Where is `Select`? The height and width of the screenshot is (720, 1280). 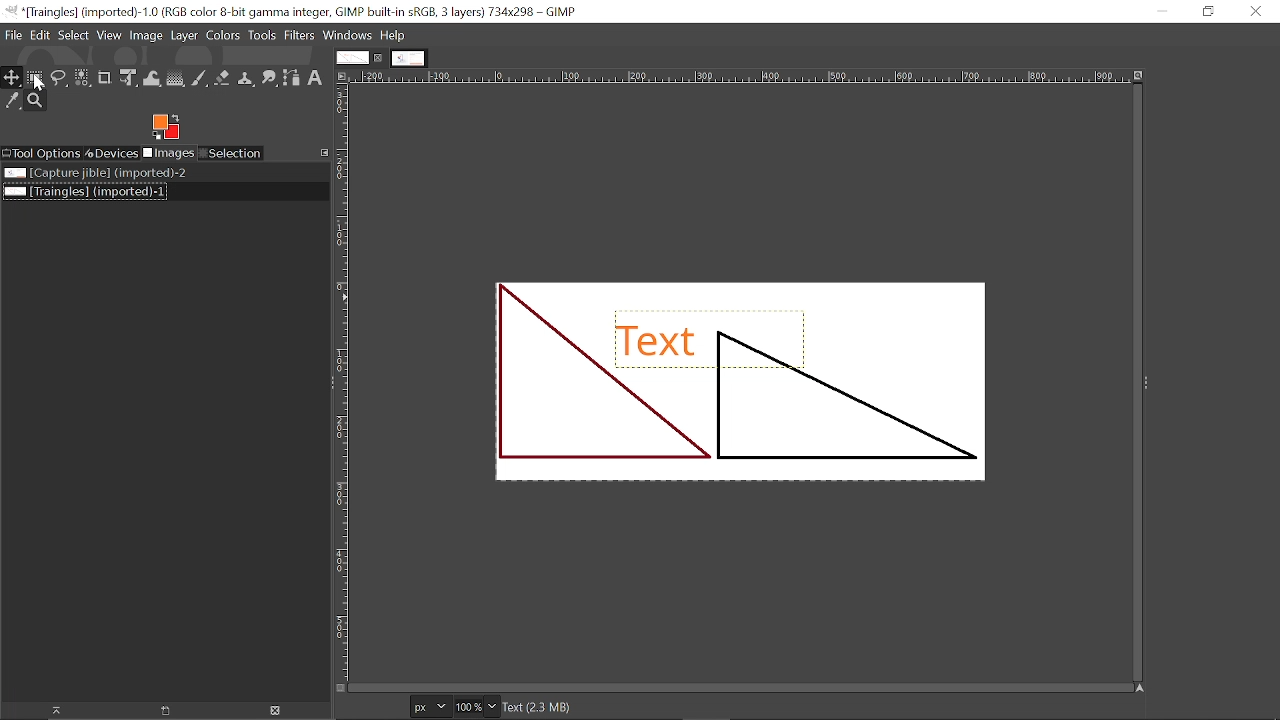 Select is located at coordinates (73, 36).